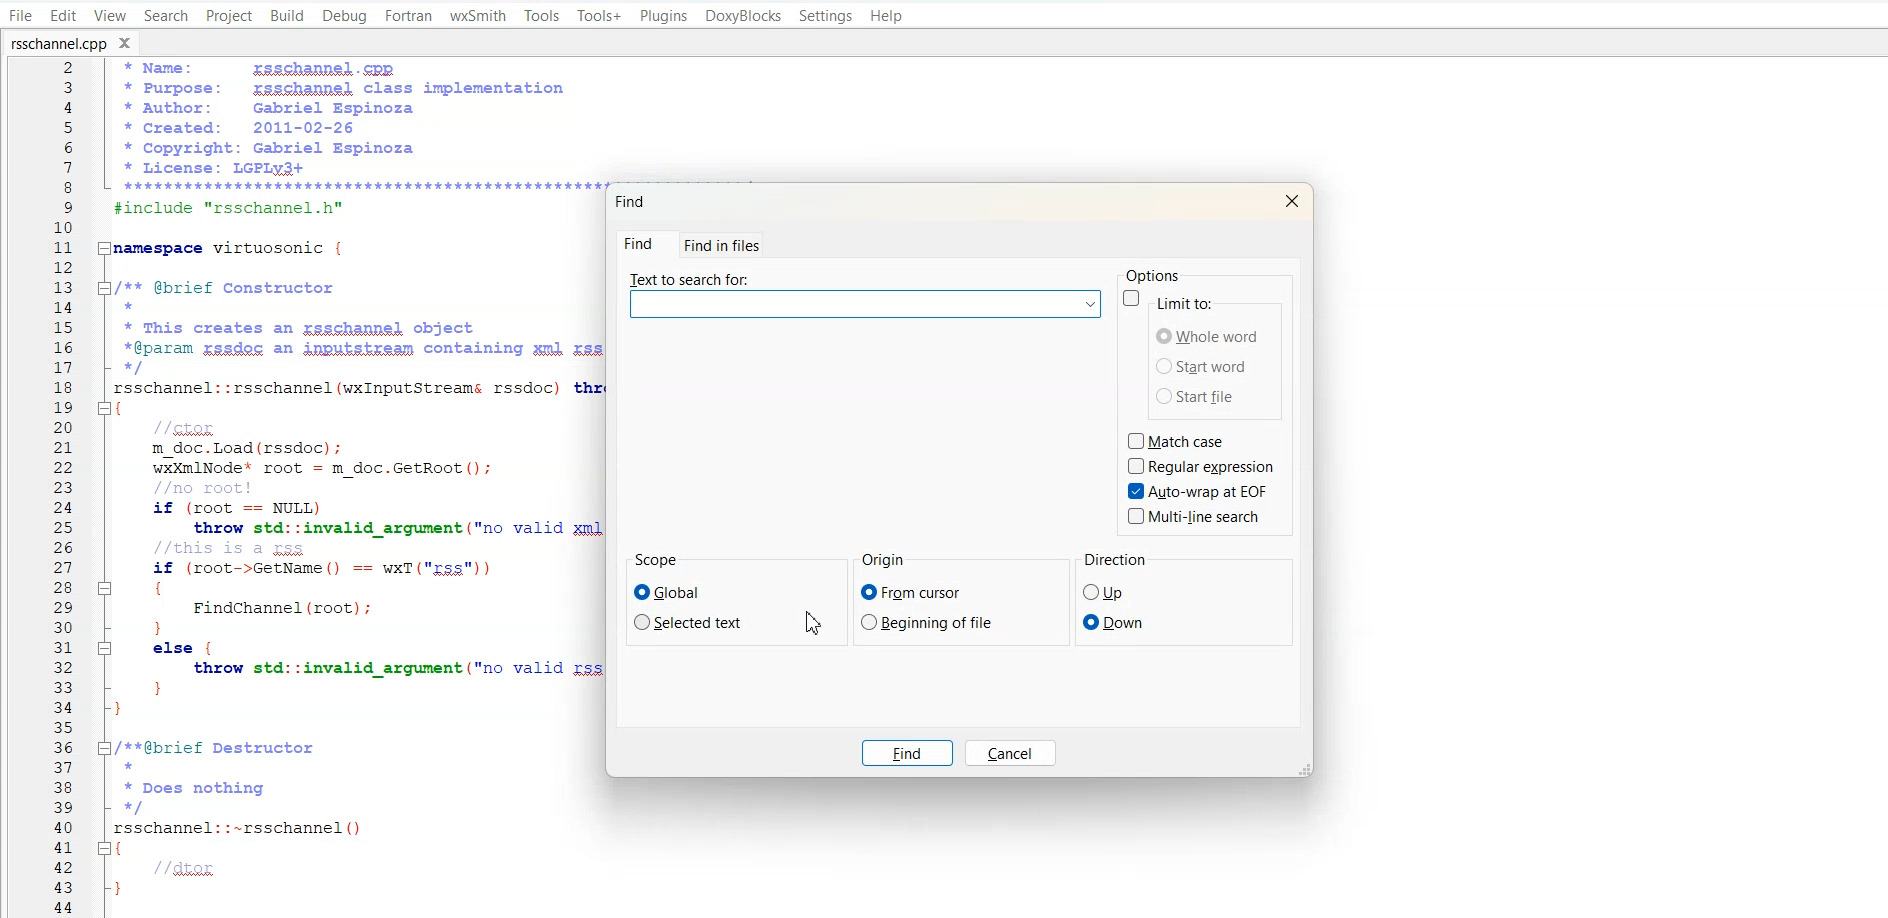 This screenshot has width=1888, height=918. I want to click on Settings, so click(827, 15).